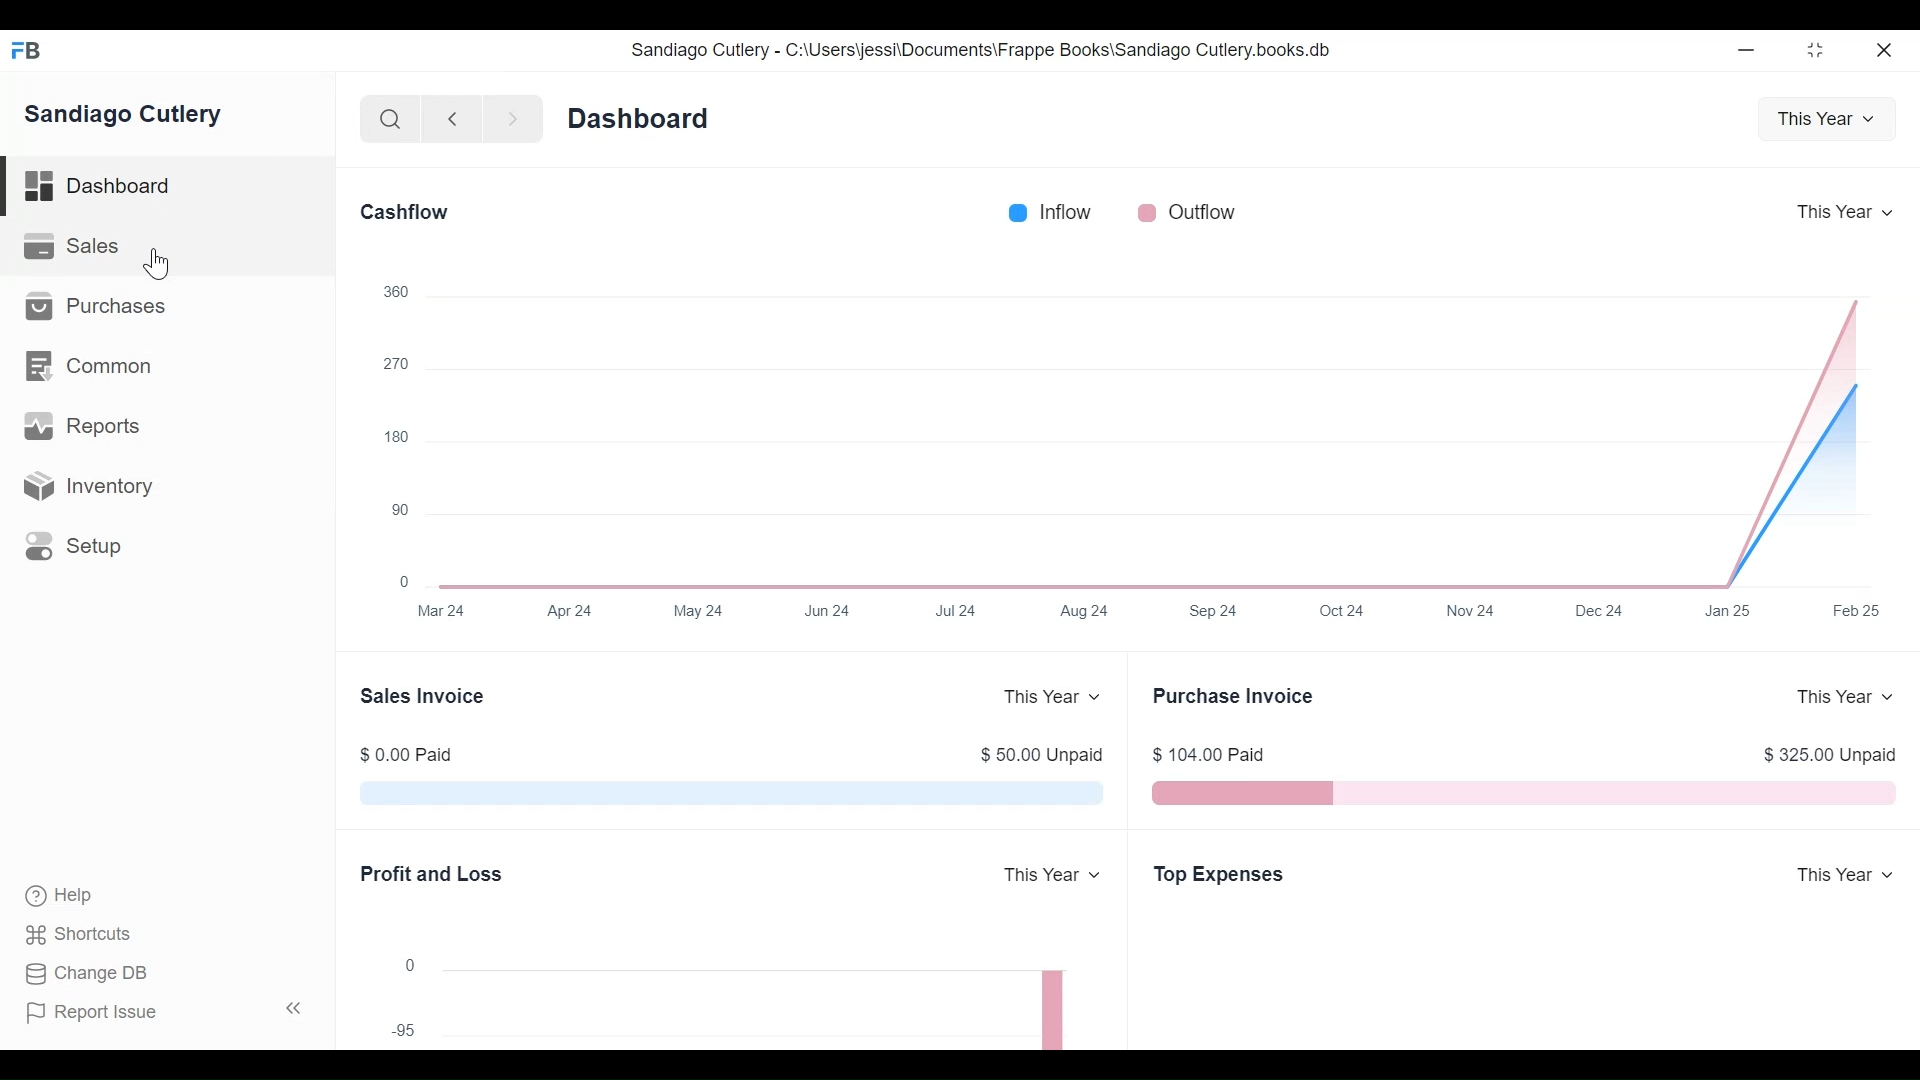 The image size is (1920, 1080). I want to click on Help, so click(60, 898).